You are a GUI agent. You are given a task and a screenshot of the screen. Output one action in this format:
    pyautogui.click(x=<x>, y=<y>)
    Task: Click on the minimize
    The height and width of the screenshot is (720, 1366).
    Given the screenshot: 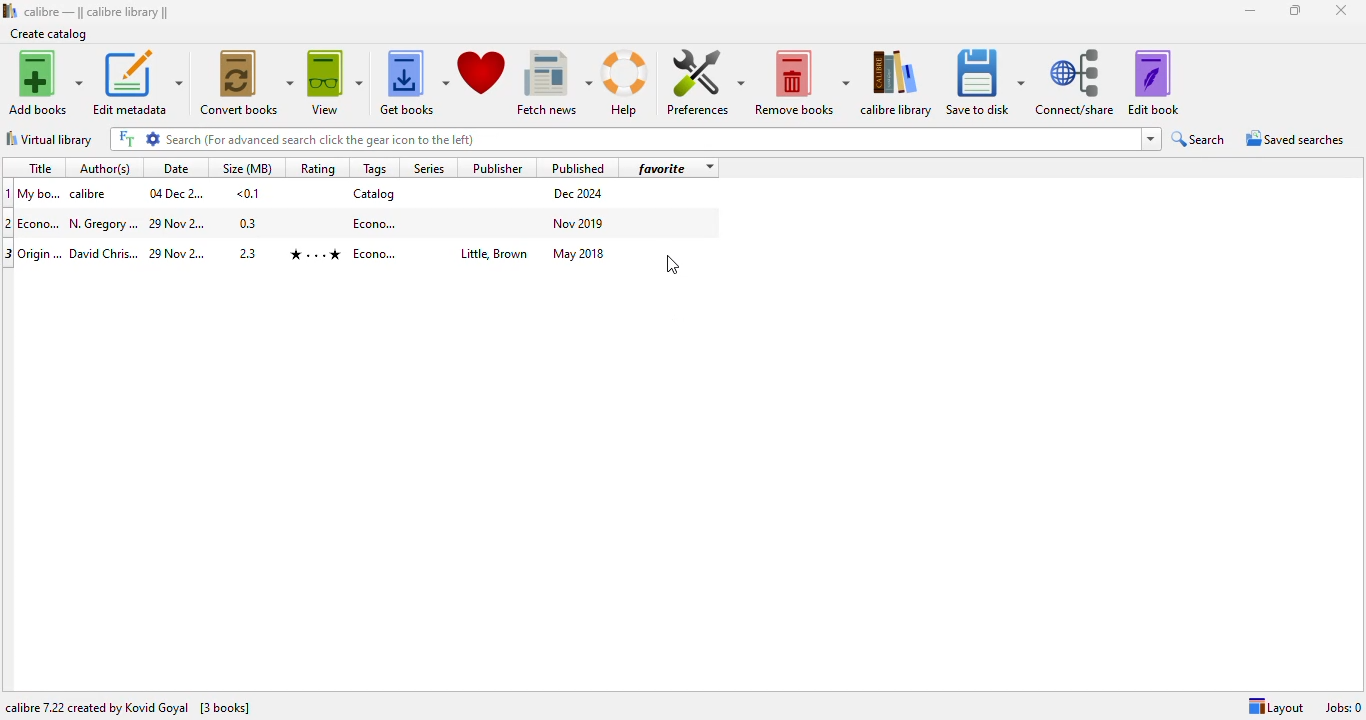 What is the action you would take?
    pyautogui.click(x=1251, y=11)
    